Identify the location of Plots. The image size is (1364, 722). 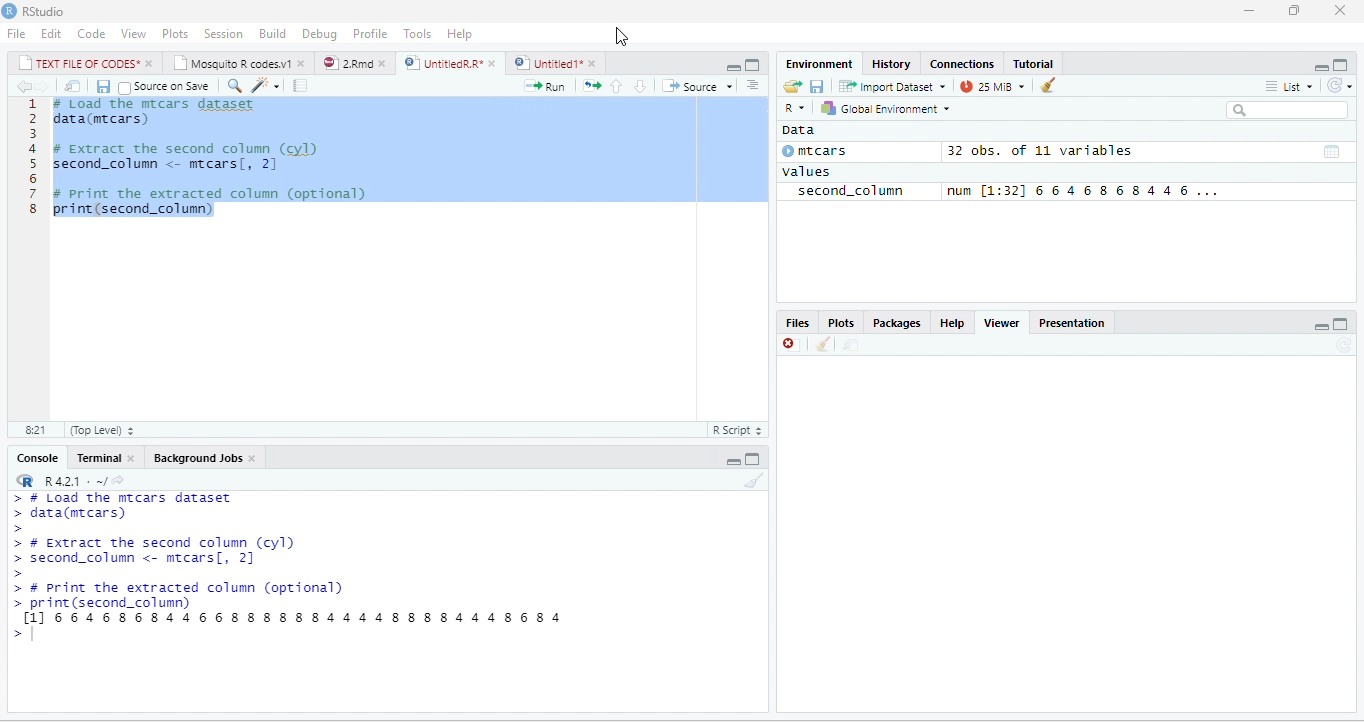
(845, 323).